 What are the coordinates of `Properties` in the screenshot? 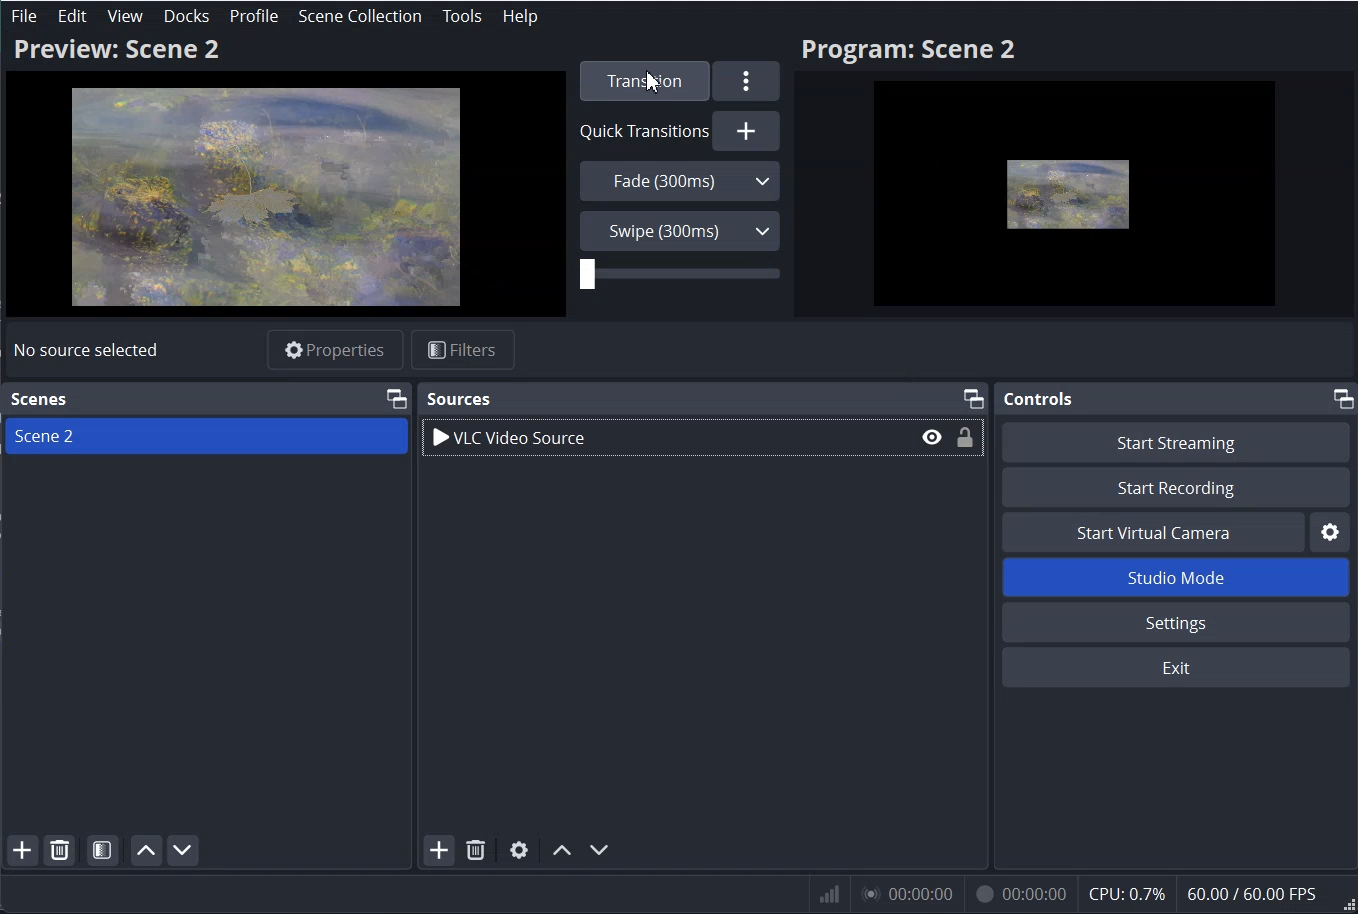 It's located at (334, 348).